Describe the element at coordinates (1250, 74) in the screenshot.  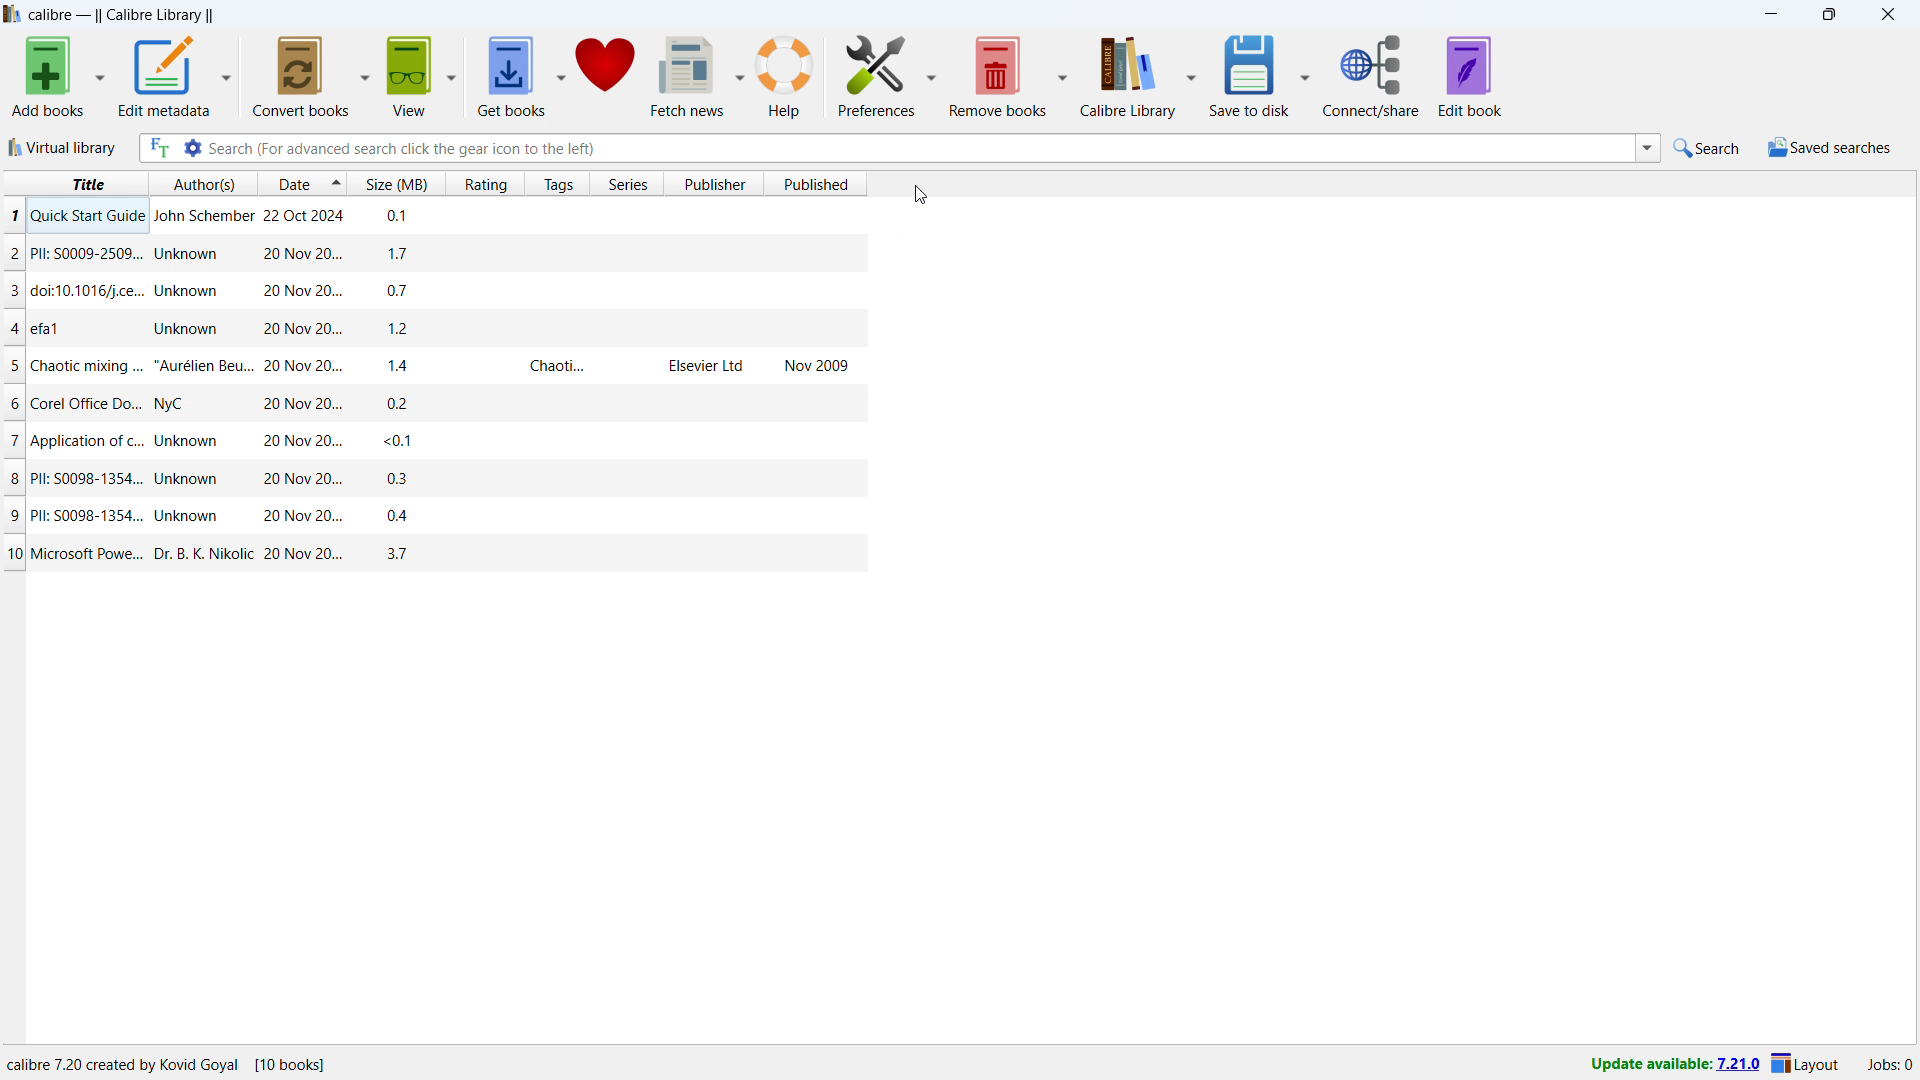
I see `save to disk` at that location.